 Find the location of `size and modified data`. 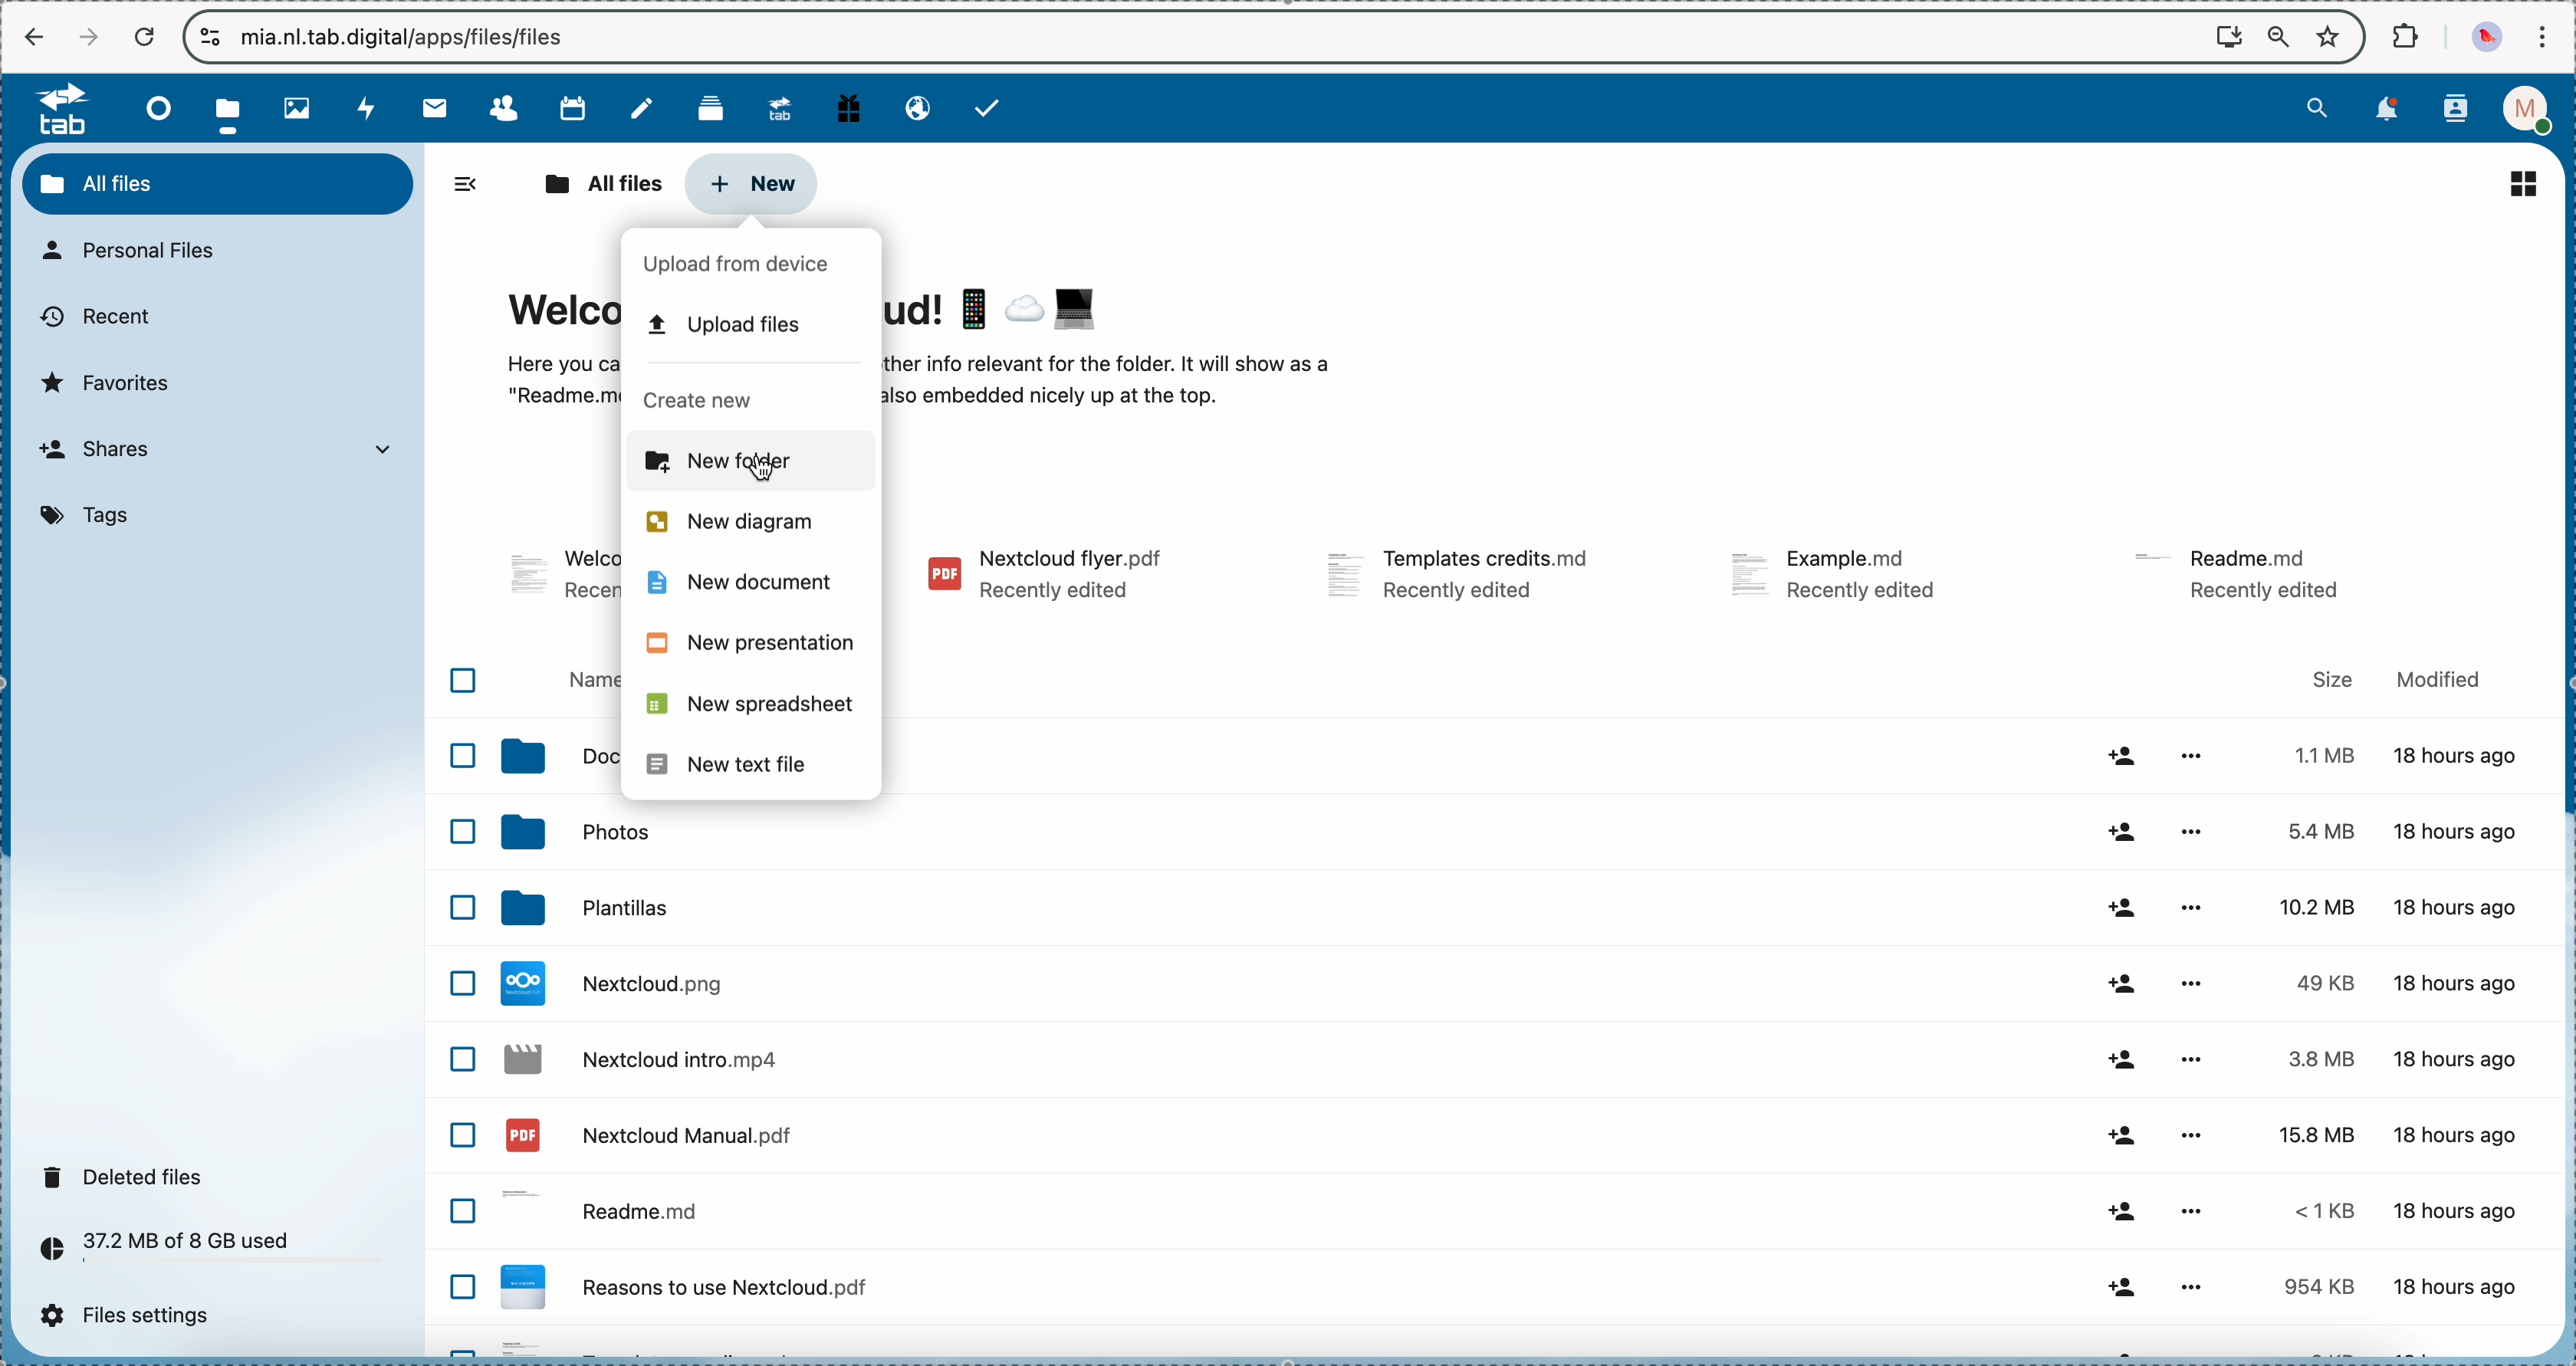

size and modified data is located at coordinates (2409, 1024).